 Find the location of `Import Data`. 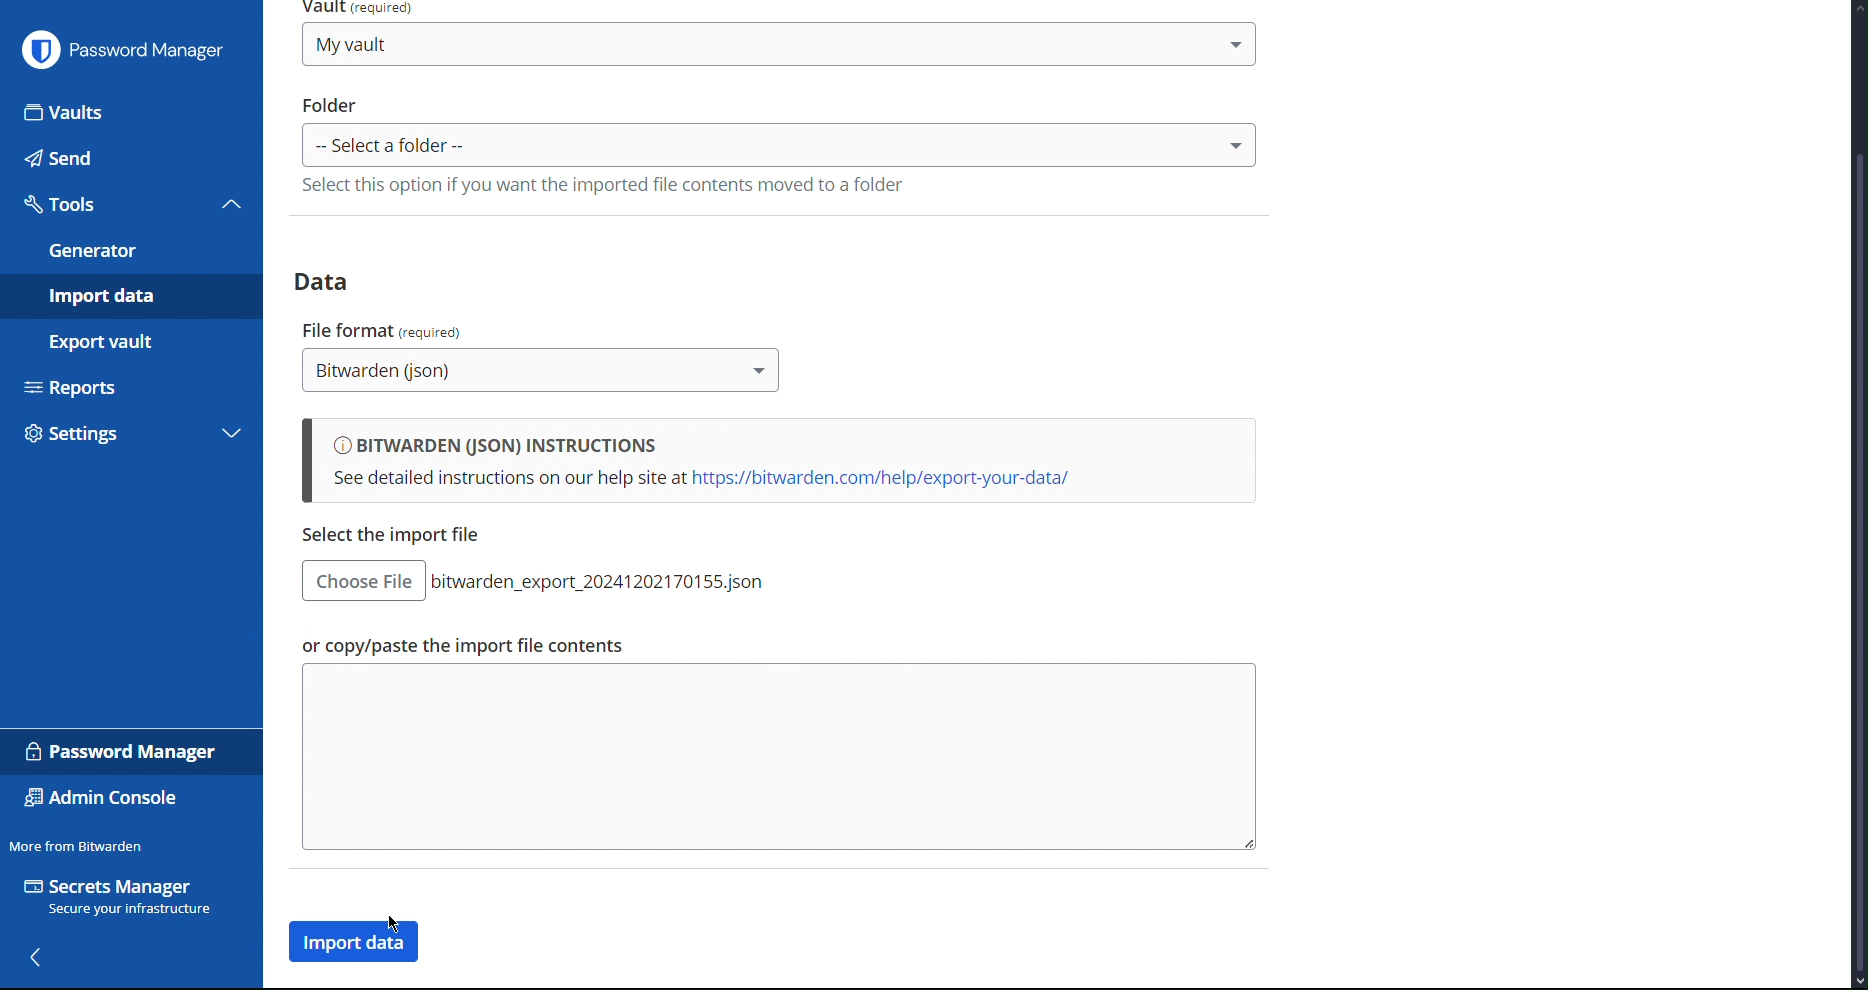

Import Data is located at coordinates (358, 943).